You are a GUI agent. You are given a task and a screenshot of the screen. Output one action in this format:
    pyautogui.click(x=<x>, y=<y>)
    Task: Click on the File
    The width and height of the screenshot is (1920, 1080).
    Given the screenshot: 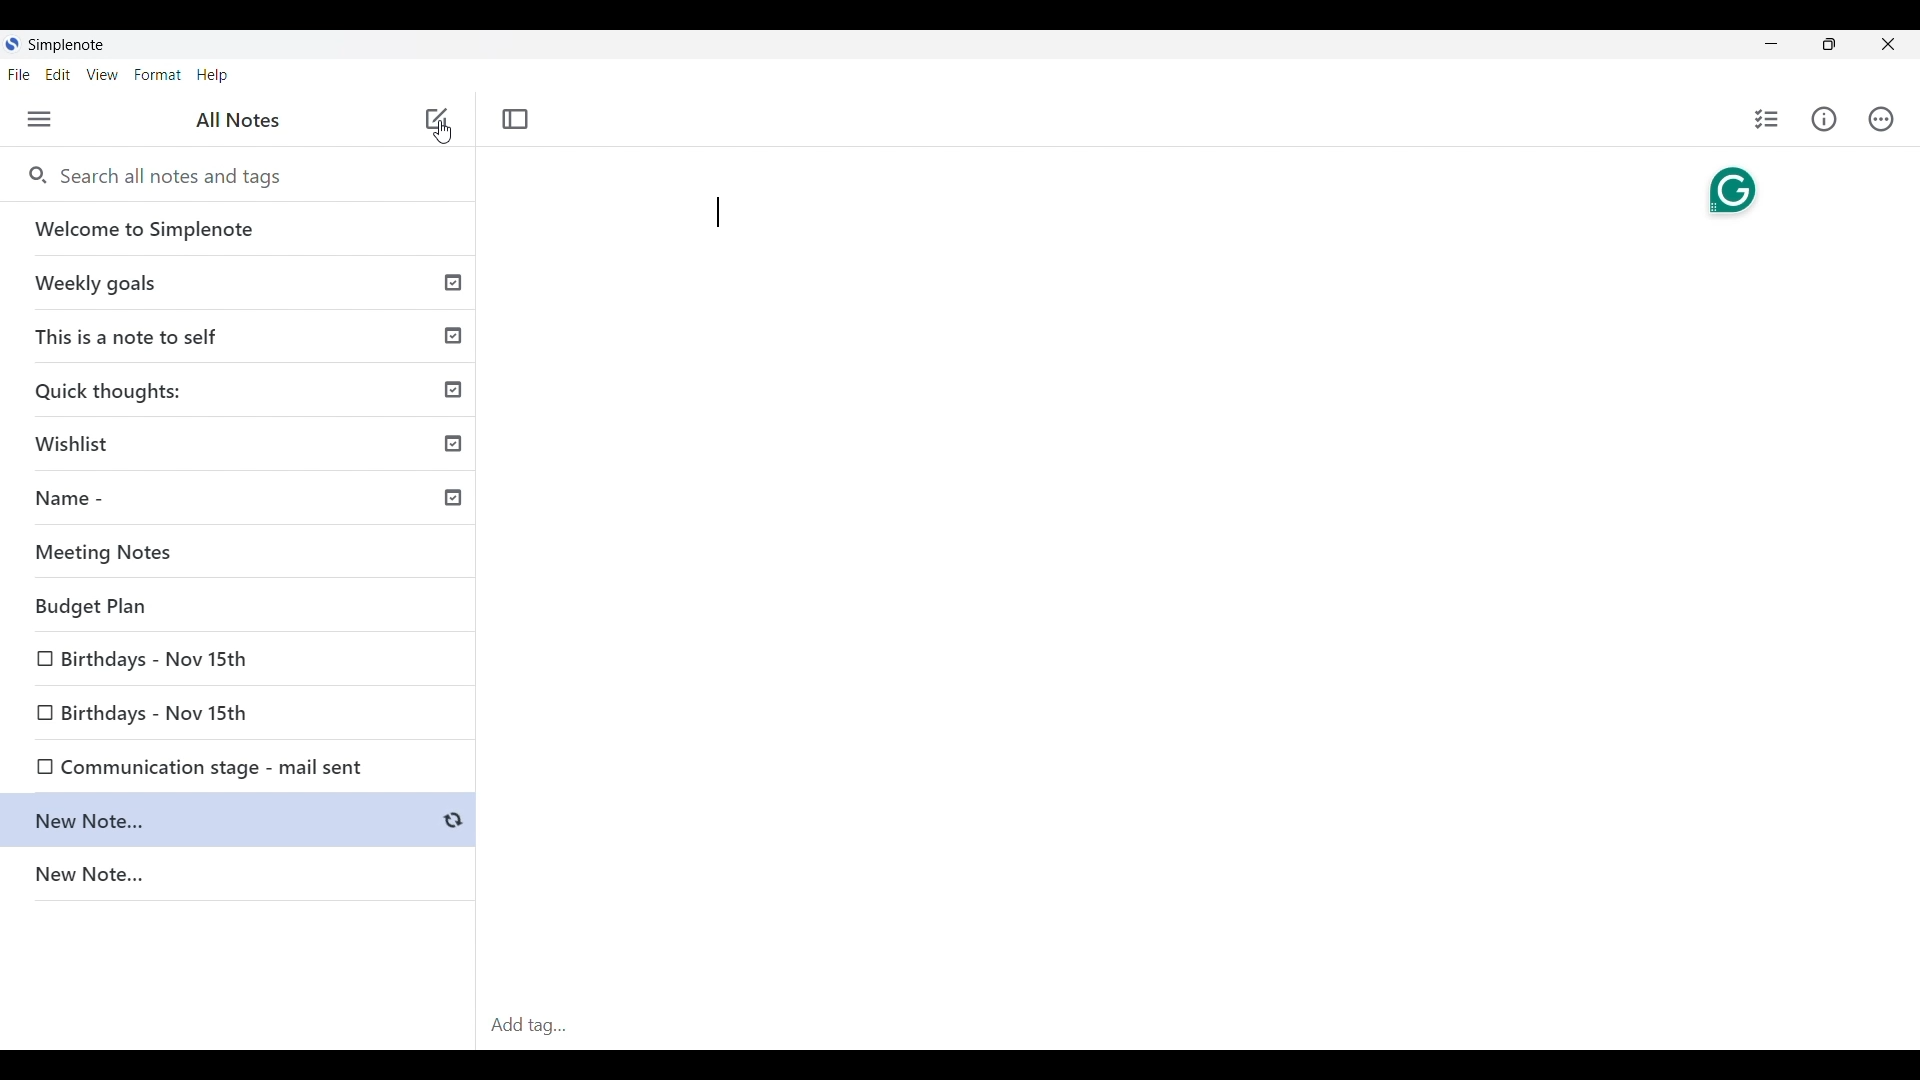 What is the action you would take?
    pyautogui.click(x=18, y=74)
    